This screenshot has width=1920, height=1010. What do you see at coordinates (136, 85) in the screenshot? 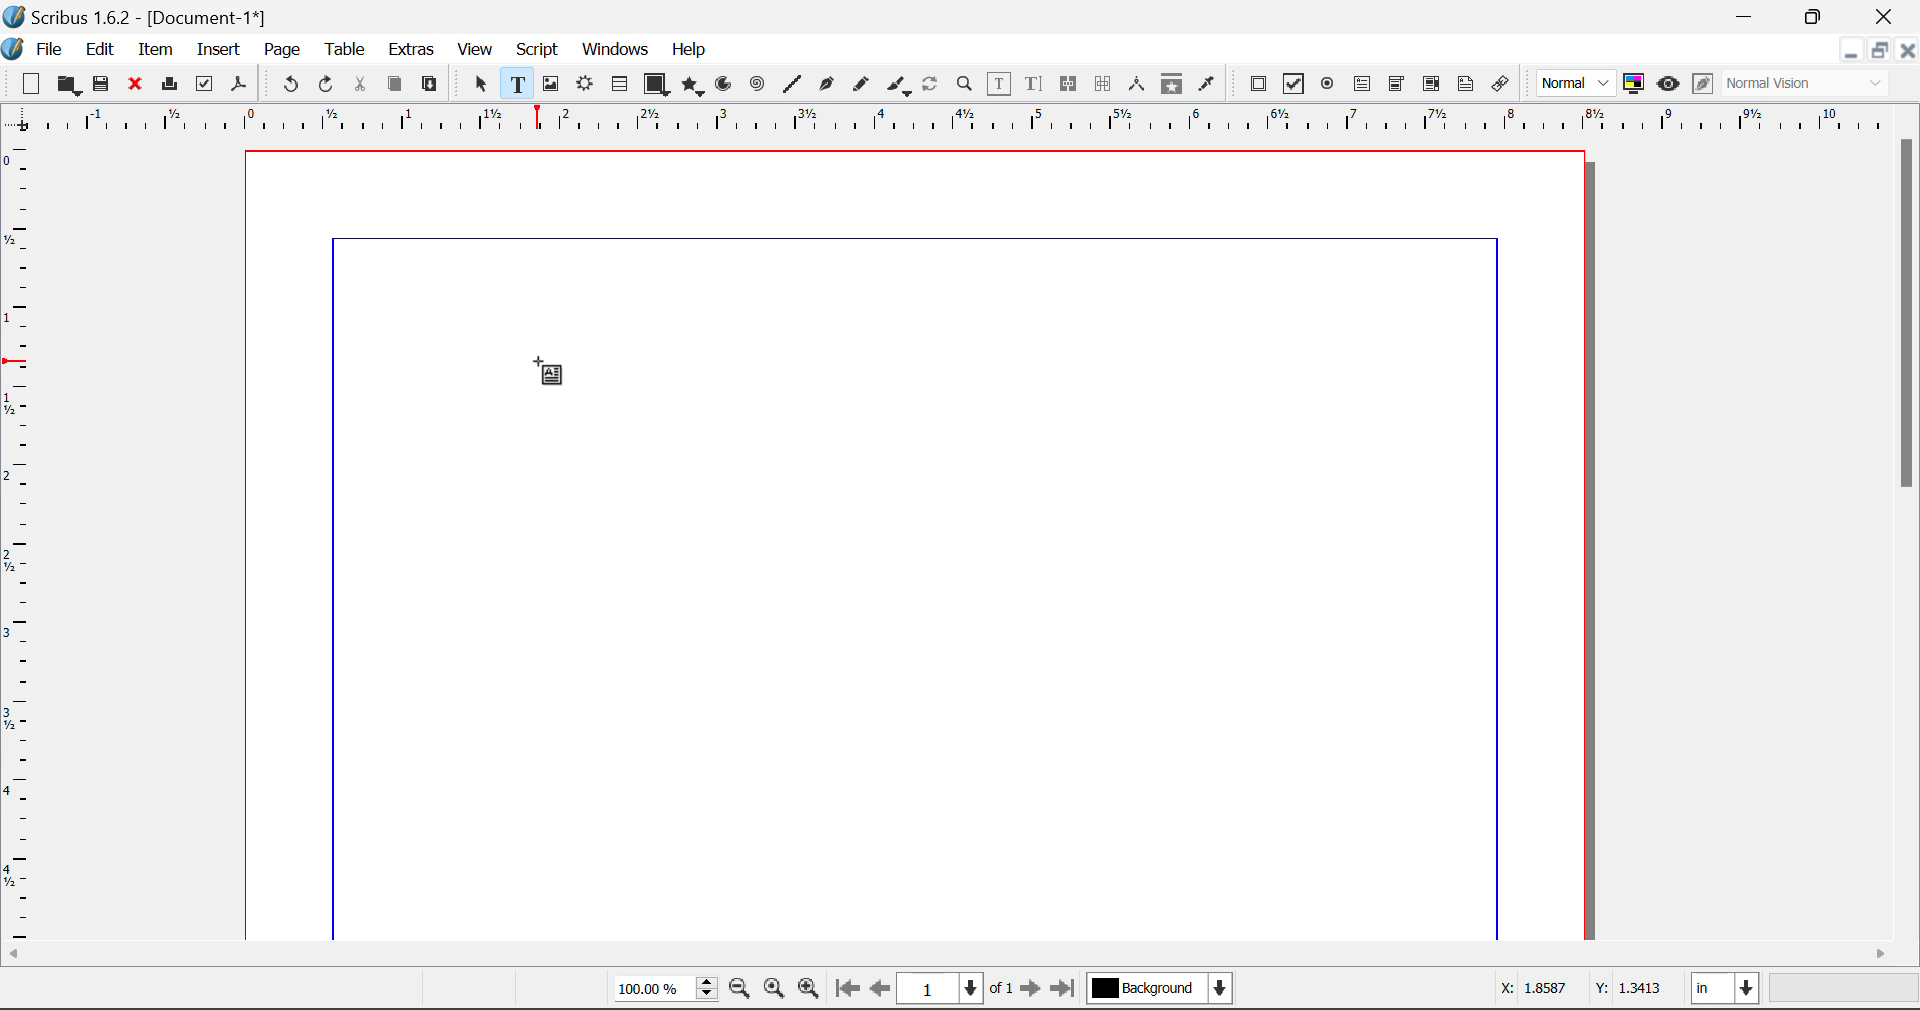
I see `Discard` at bounding box center [136, 85].